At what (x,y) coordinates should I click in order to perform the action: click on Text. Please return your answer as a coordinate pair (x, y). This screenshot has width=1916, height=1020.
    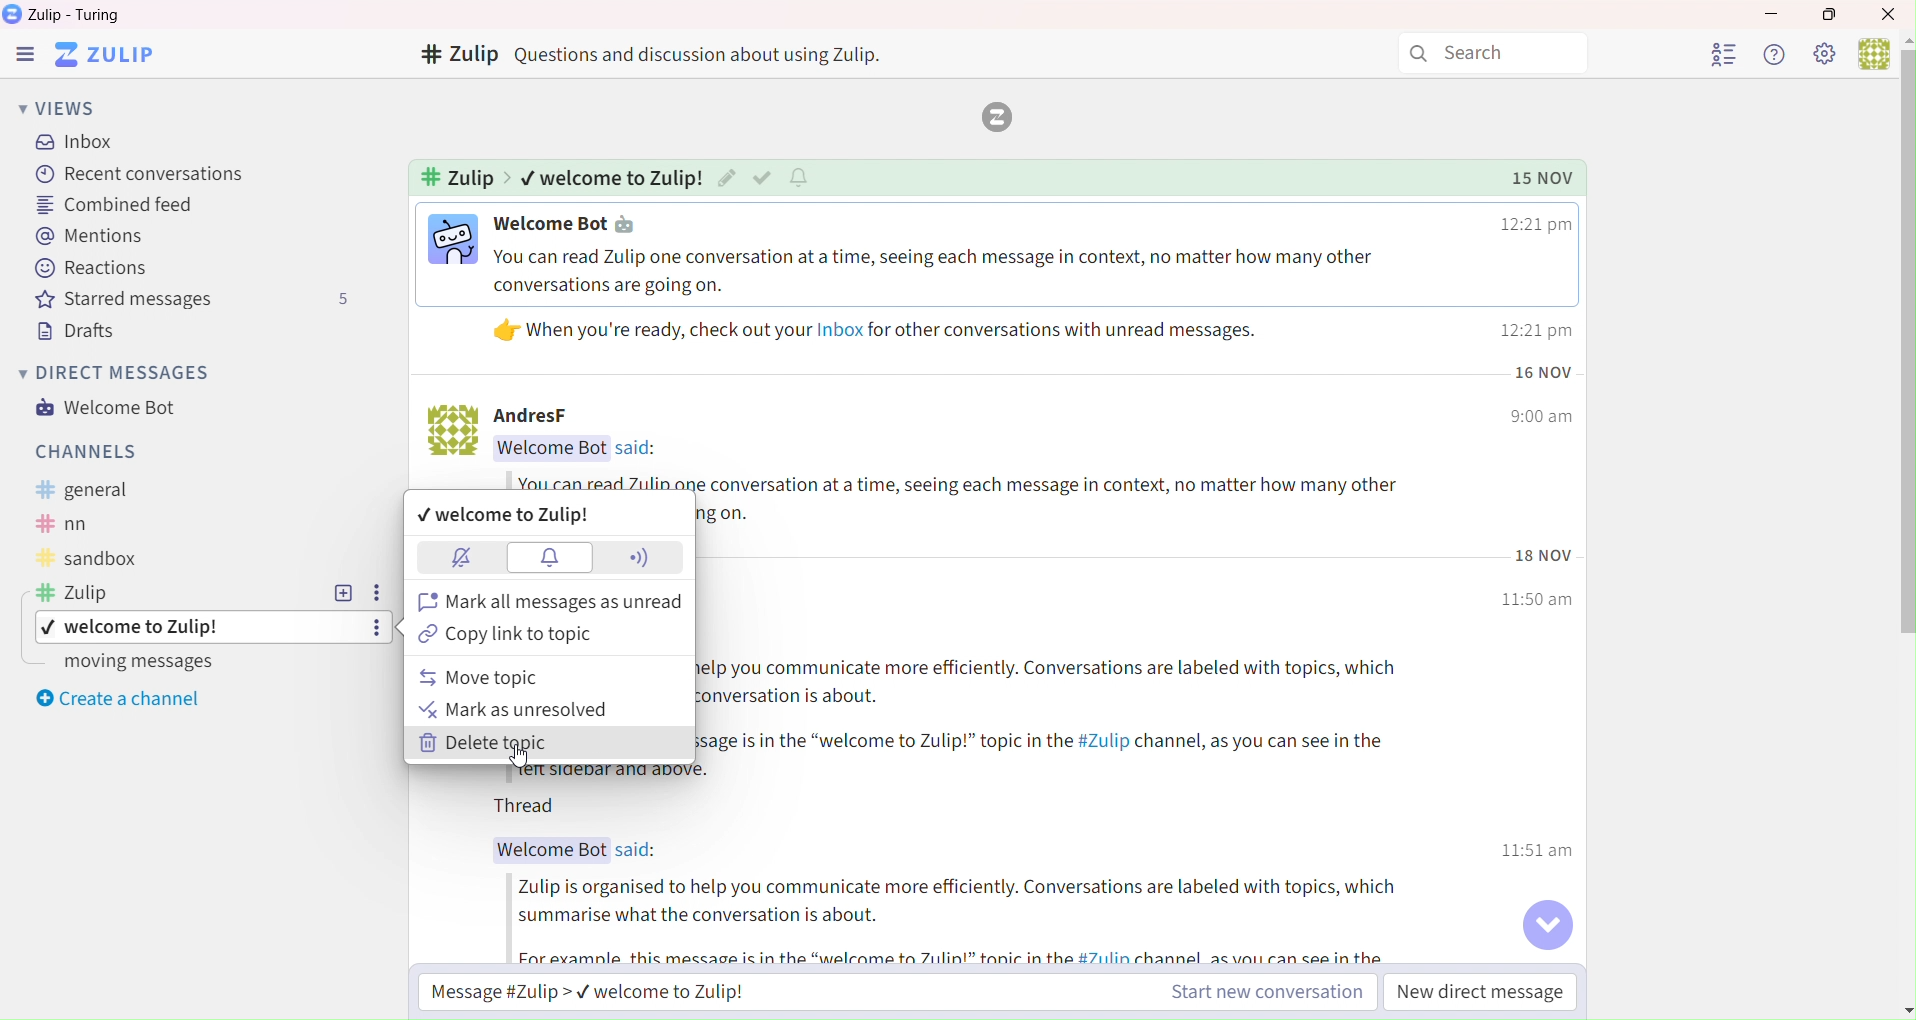
    Looking at the image, I should click on (967, 272).